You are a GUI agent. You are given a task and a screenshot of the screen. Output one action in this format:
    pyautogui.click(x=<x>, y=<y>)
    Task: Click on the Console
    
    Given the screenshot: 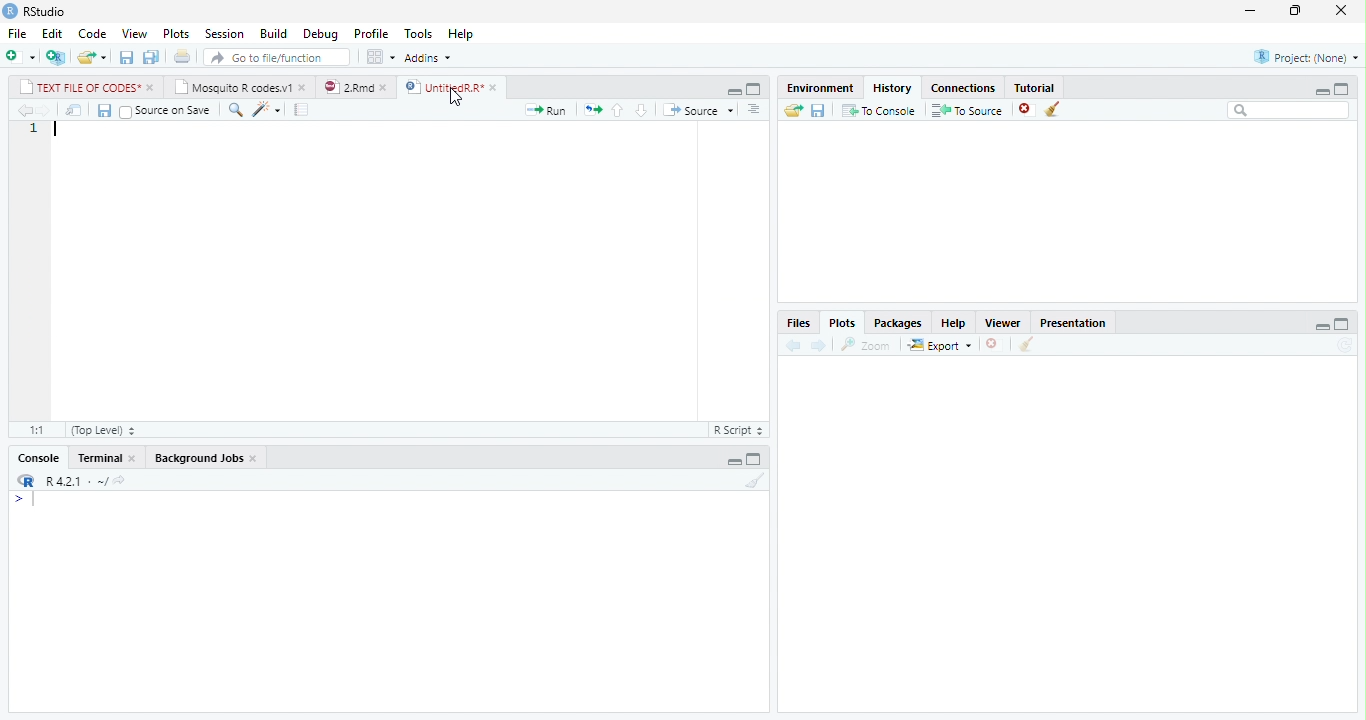 What is the action you would take?
    pyautogui.click(x=39, y=458)
    